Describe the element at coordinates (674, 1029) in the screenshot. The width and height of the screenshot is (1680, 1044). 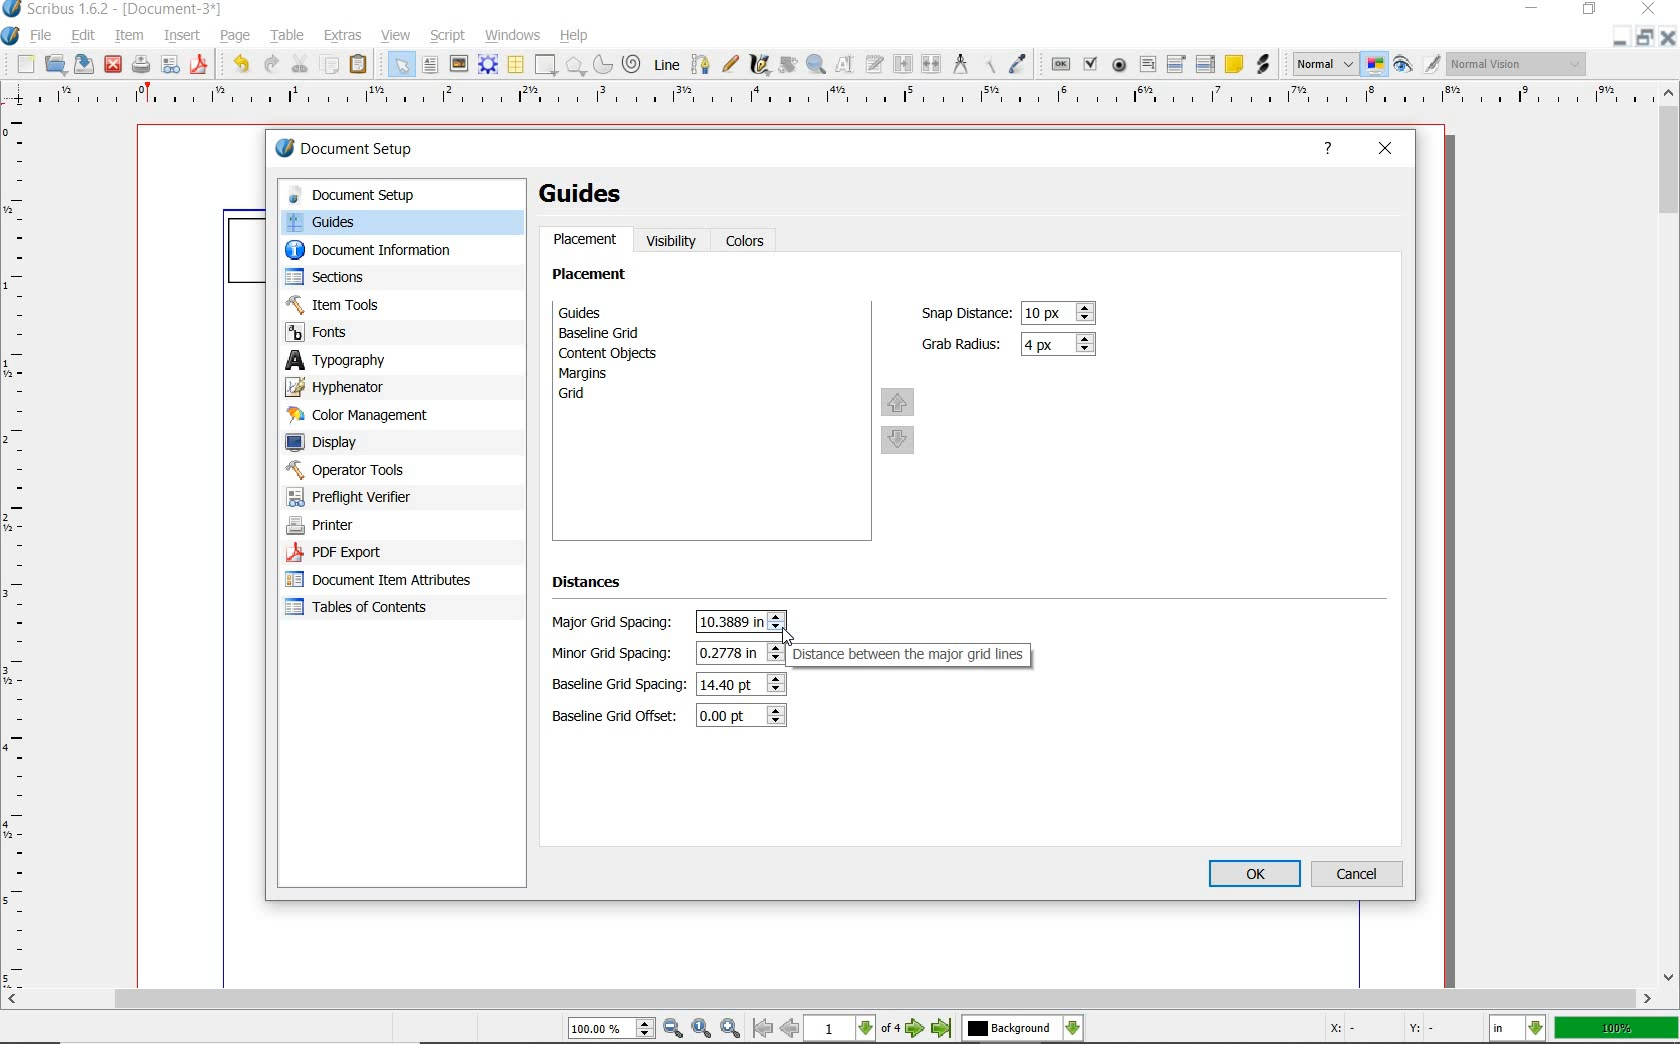
I see `zoom out` at that location.